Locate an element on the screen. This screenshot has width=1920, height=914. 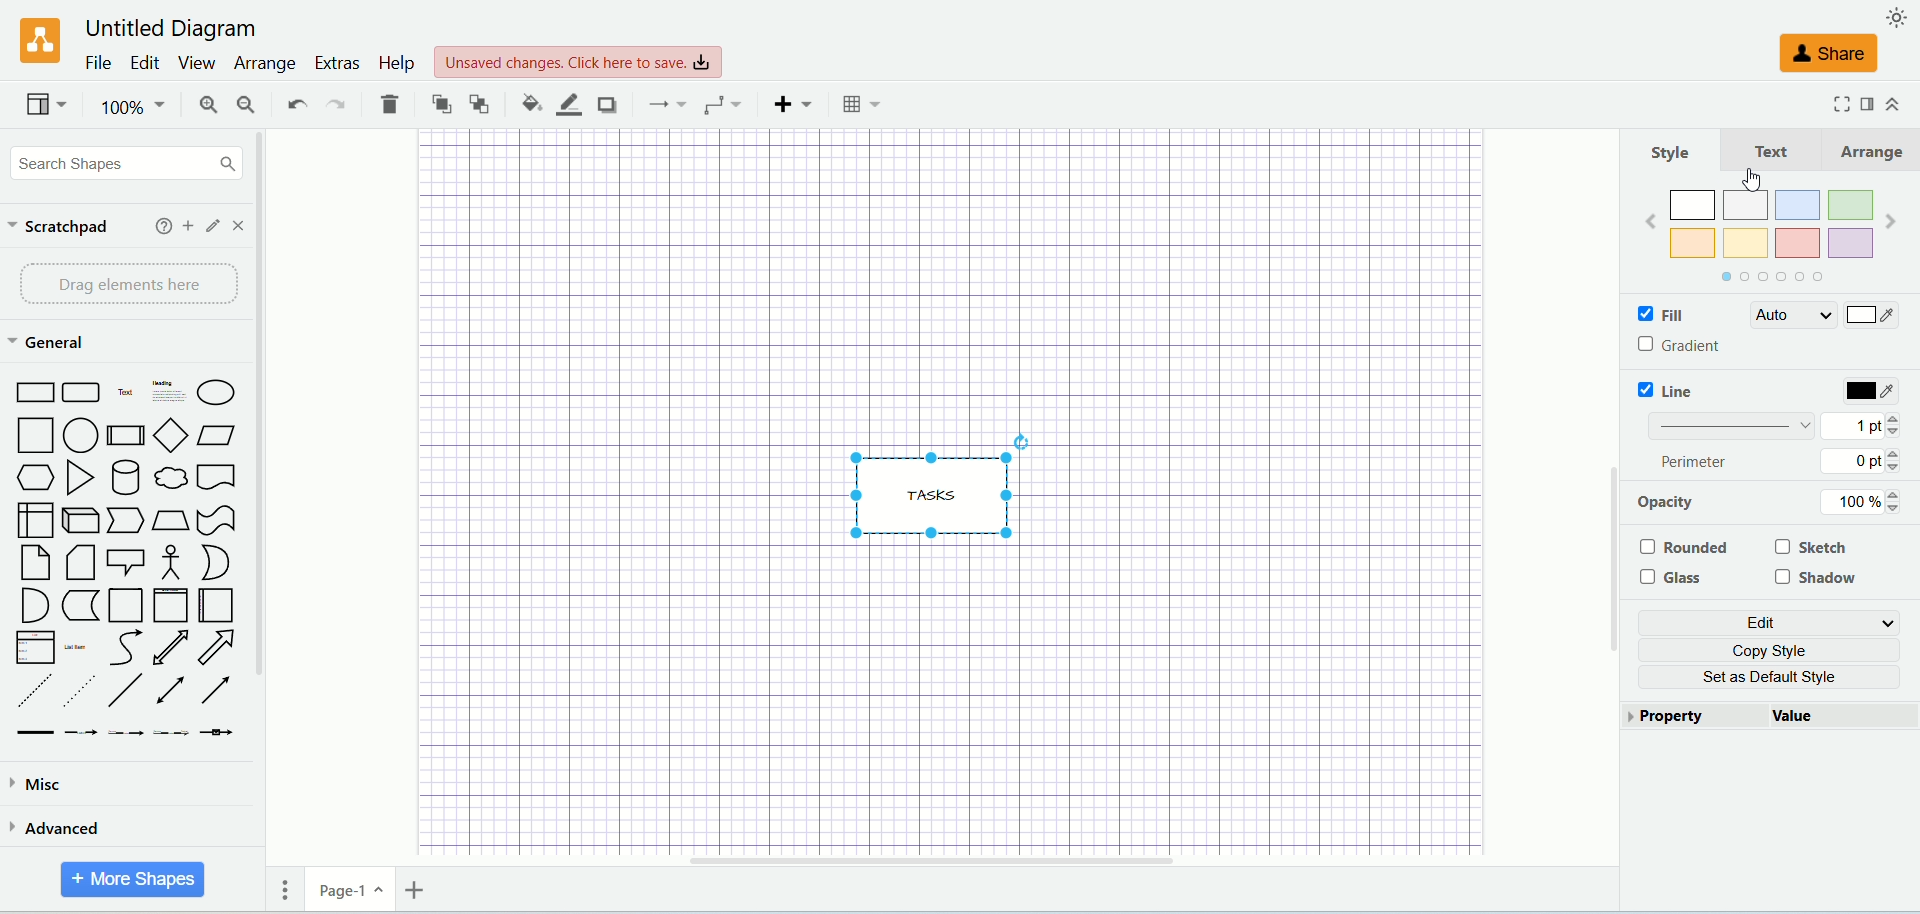
horizontal scroll bar is located at coordinates (993, 861).